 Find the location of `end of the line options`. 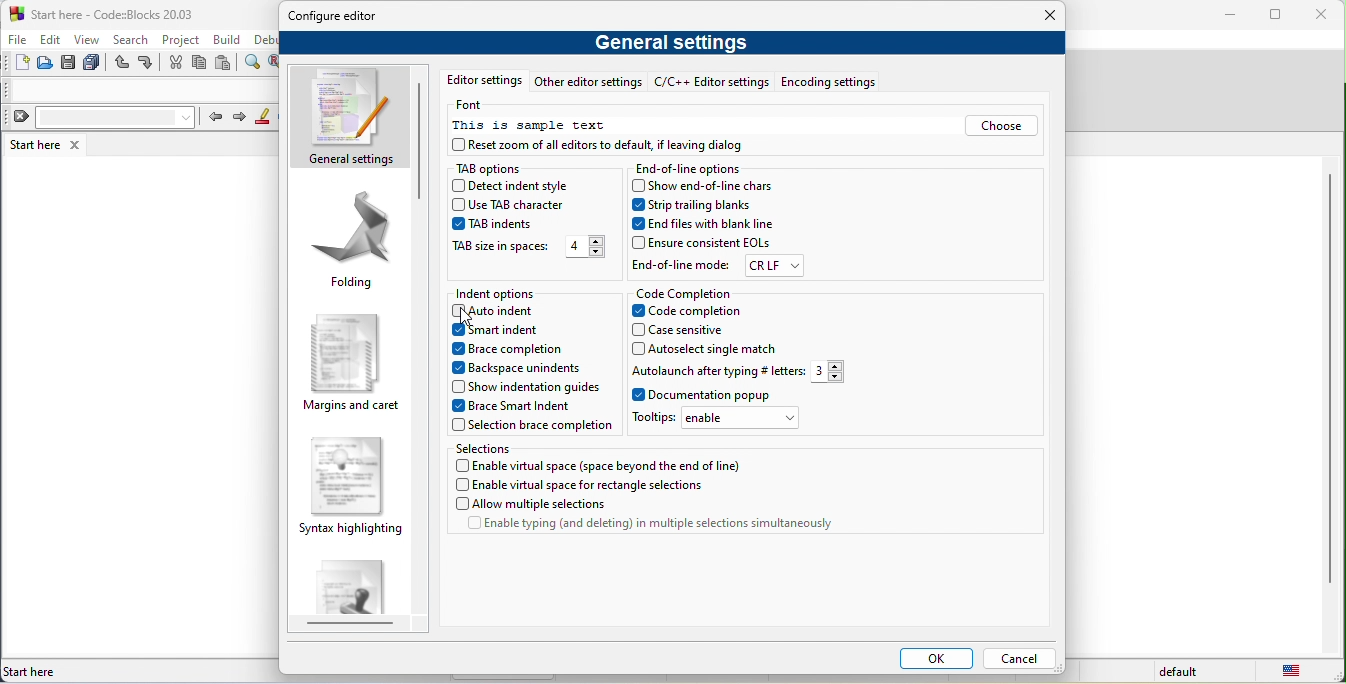

end of the line options is located at coordinates (693, 169).